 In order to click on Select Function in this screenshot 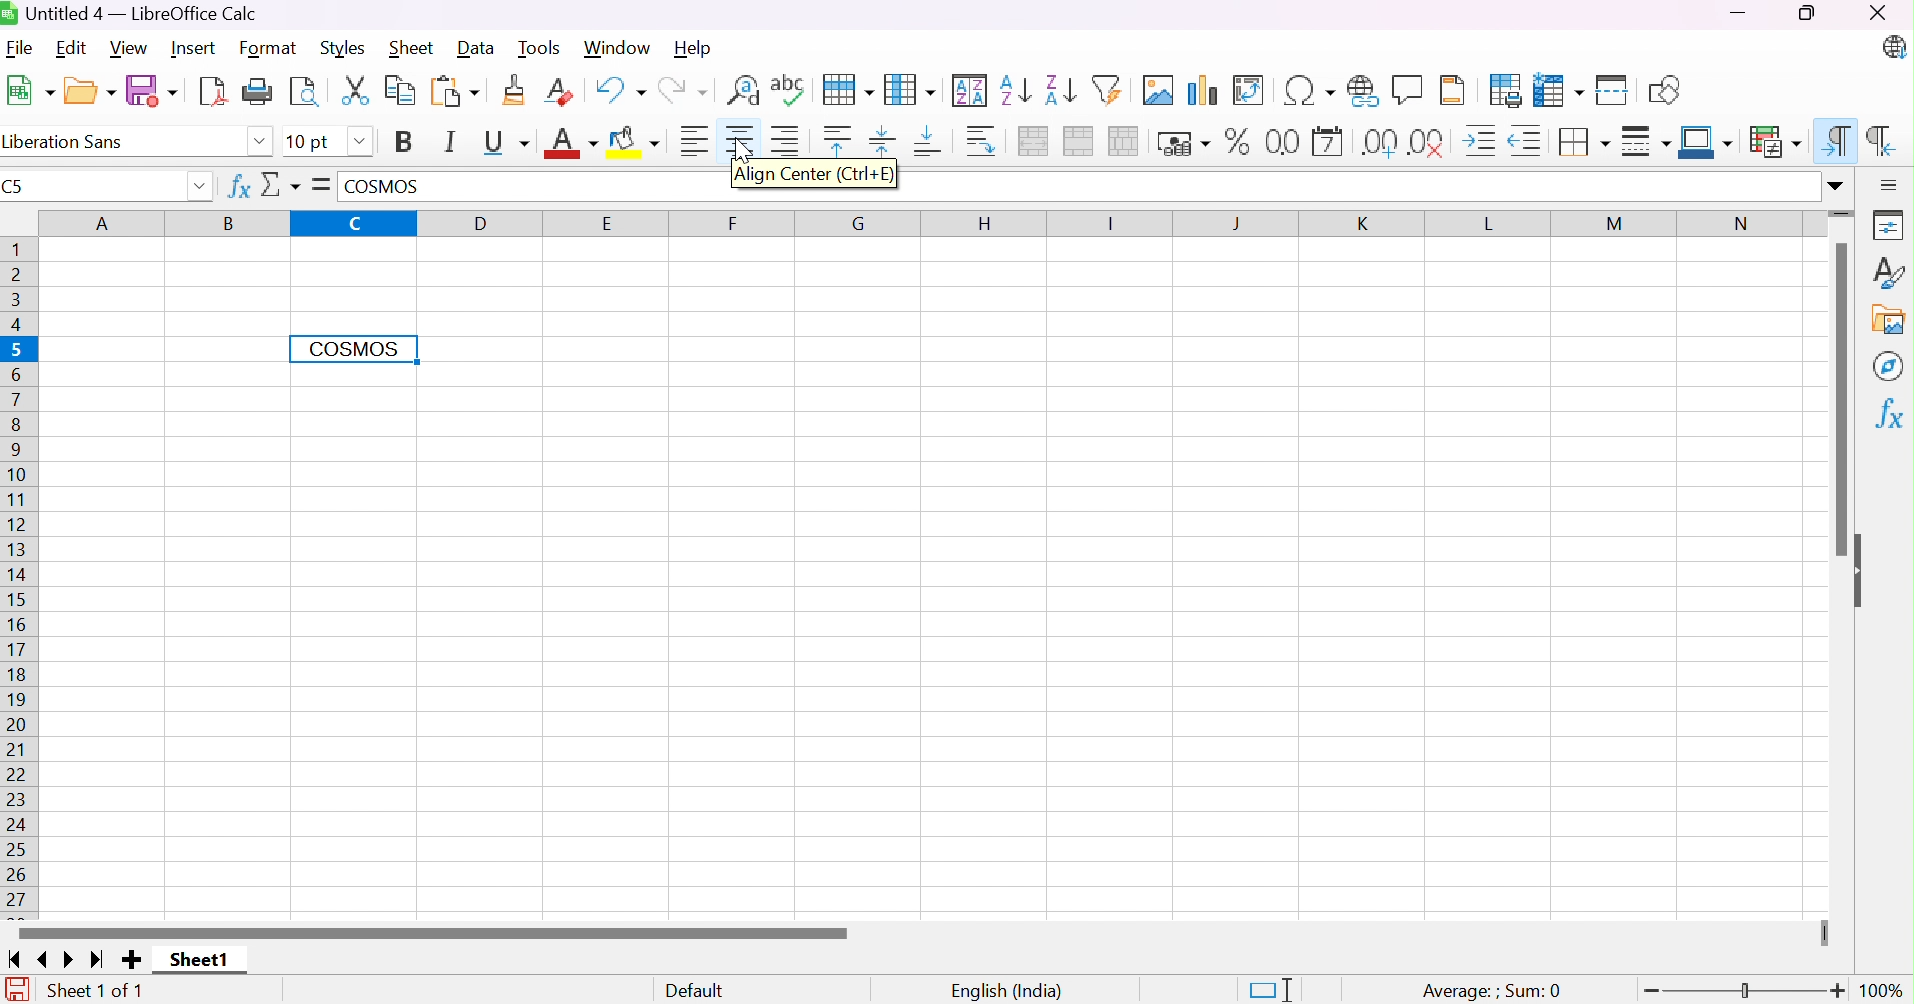, I will do `click(279, 184)`.